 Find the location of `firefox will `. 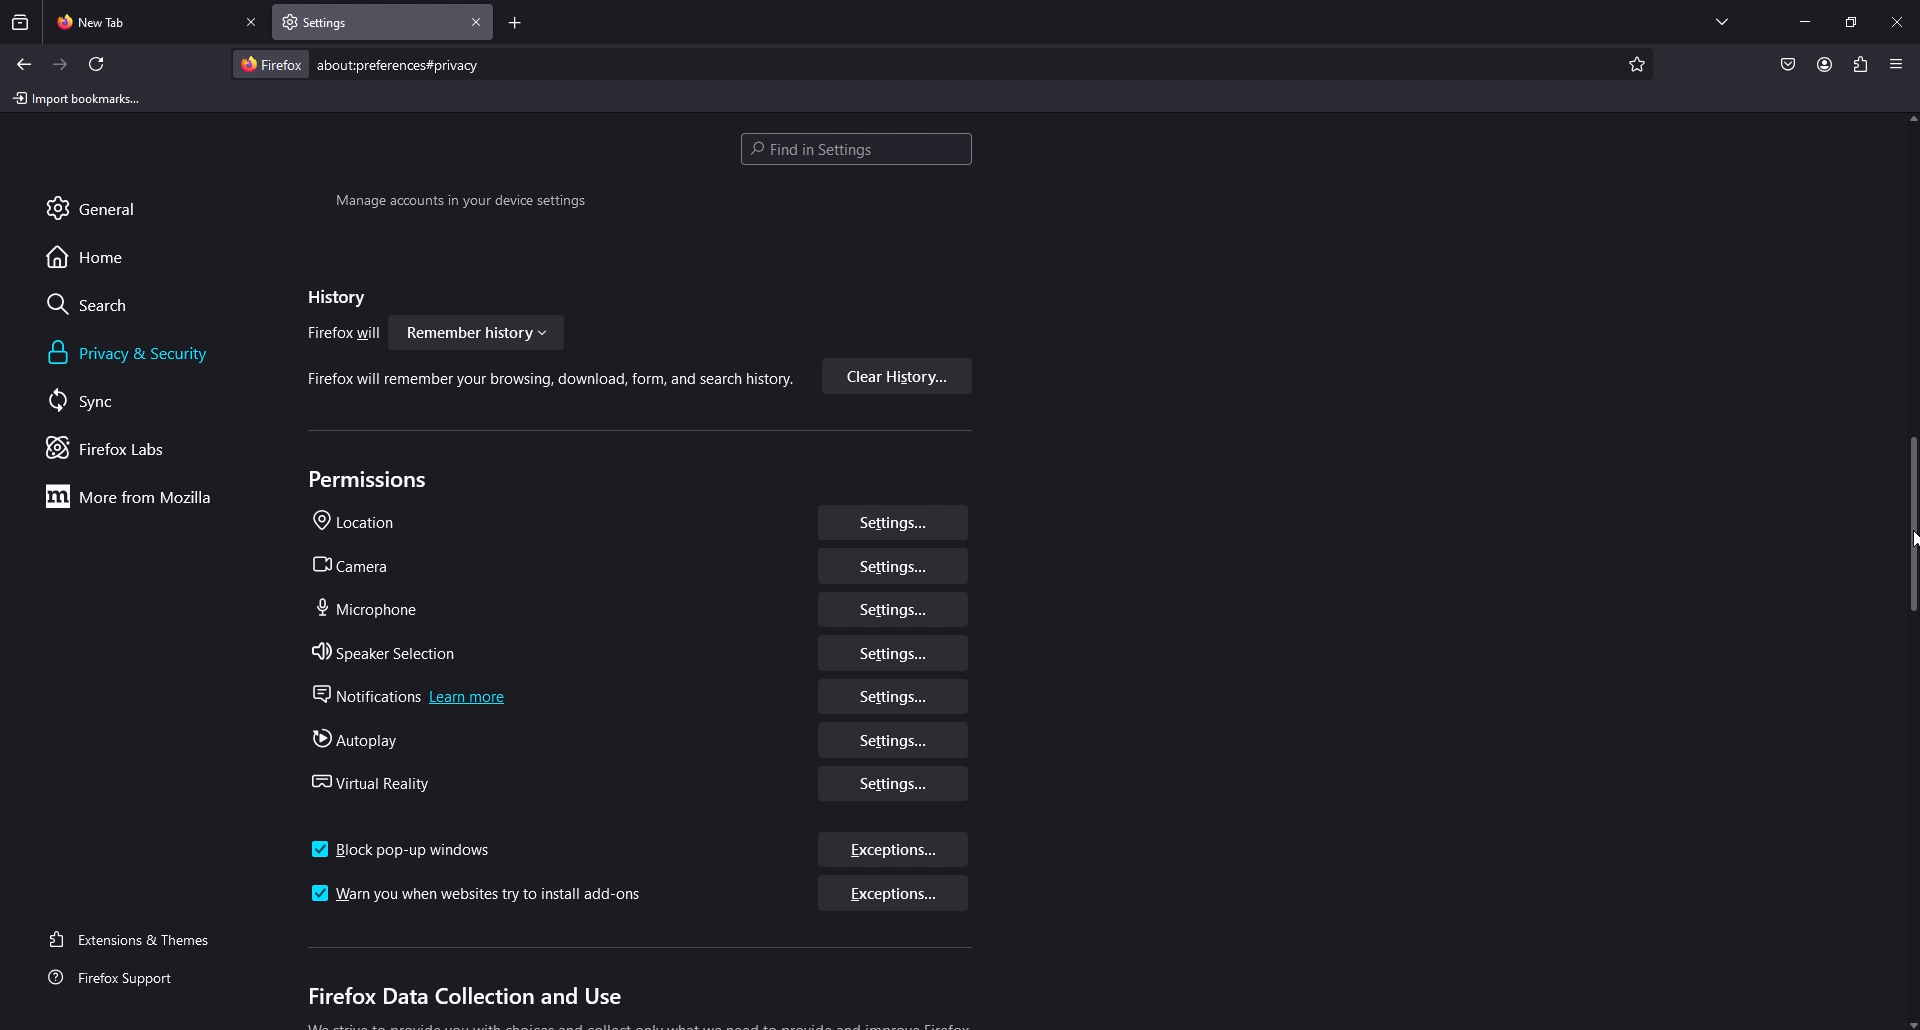

firefox will  is located at coordinates (345, 335).